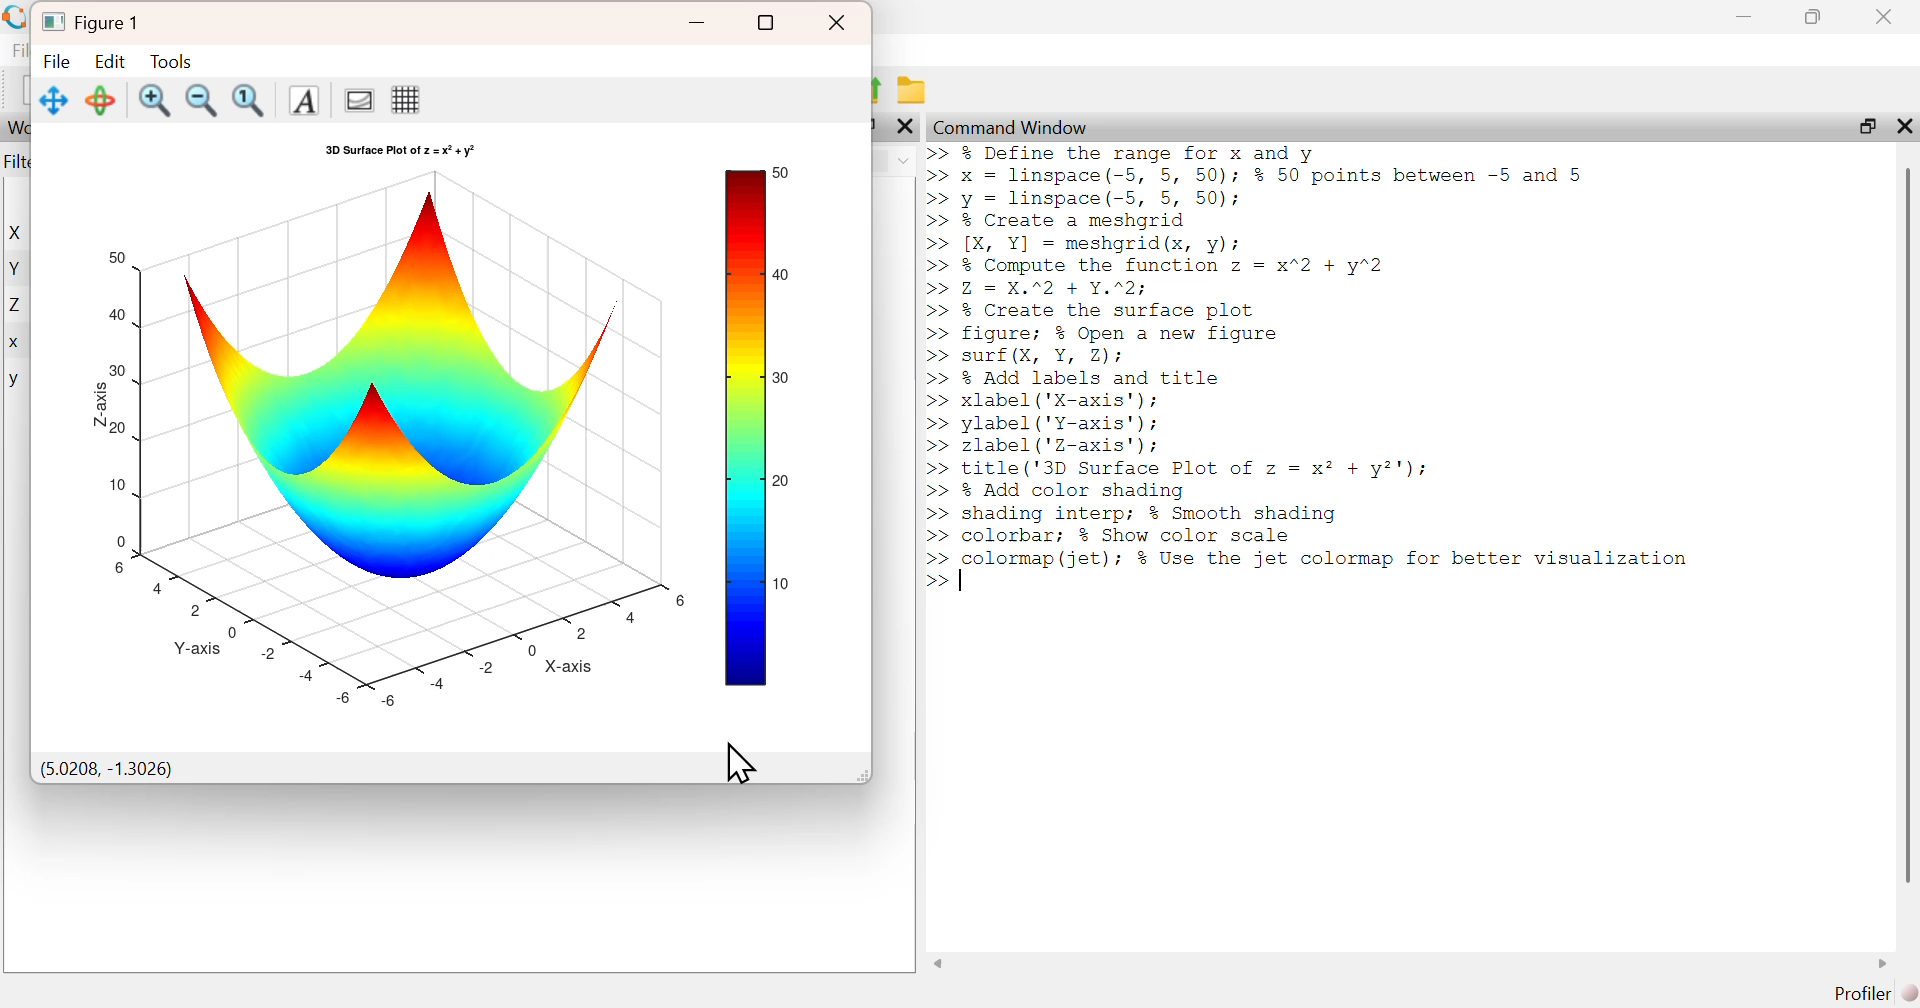 The width and height of the screenshot is (1920, 1008). I want to click on Rotate, so click(102, 100).